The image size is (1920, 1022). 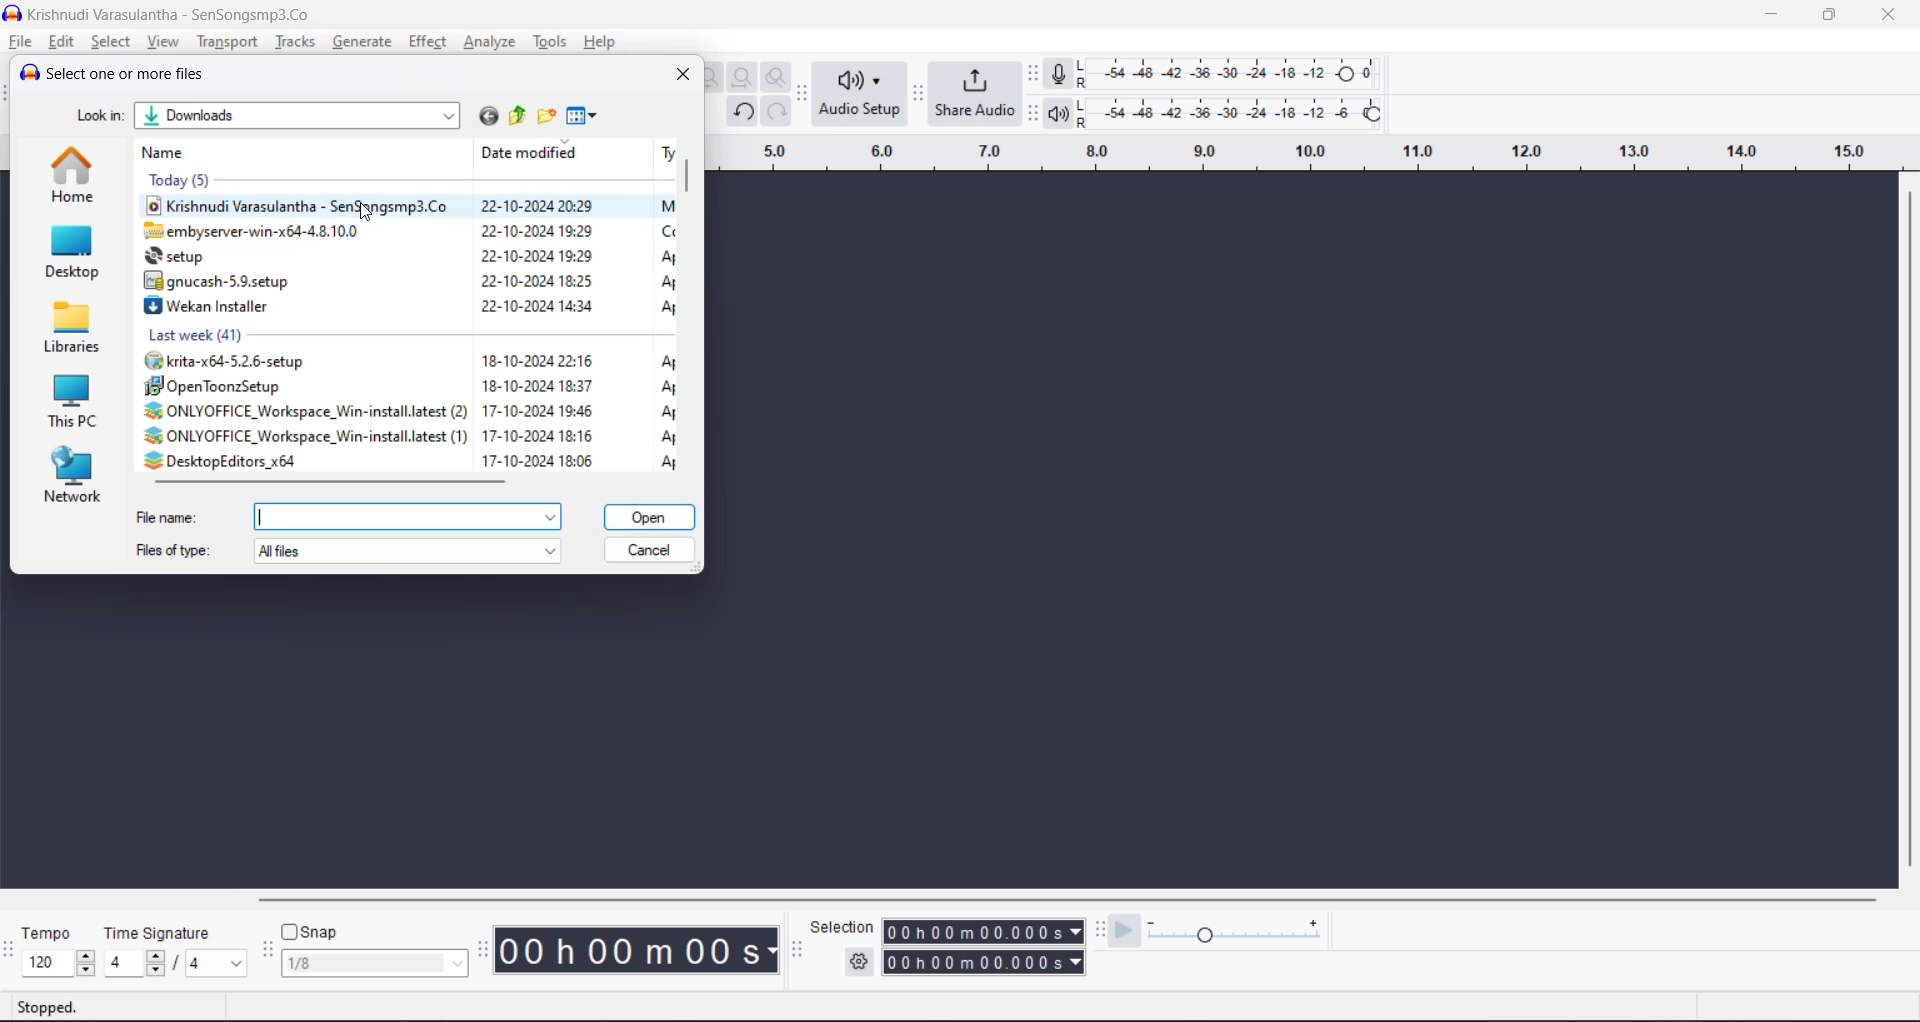 What do you see at coordinates (1101, 929) in the screenshot?
I see `play at speed toolbar` at bounding box center [1101, 929].